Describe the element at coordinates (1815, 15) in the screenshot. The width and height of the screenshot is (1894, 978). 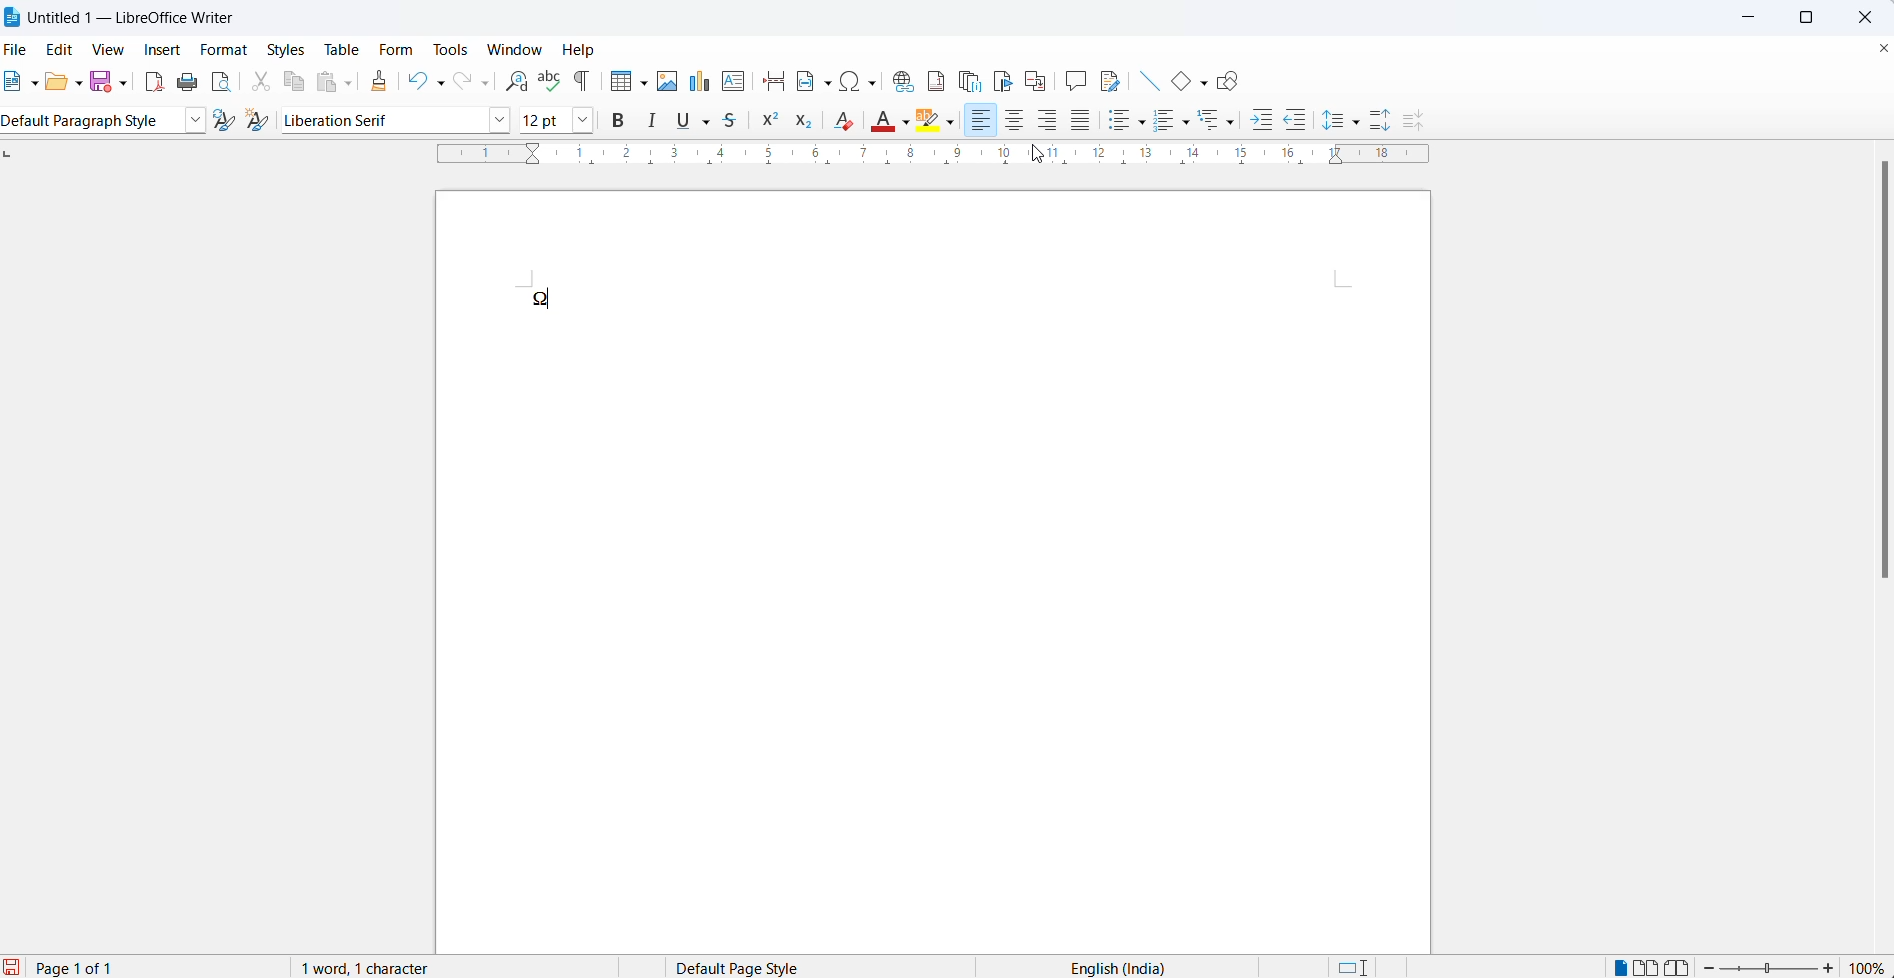
I see `maximize` at that location.